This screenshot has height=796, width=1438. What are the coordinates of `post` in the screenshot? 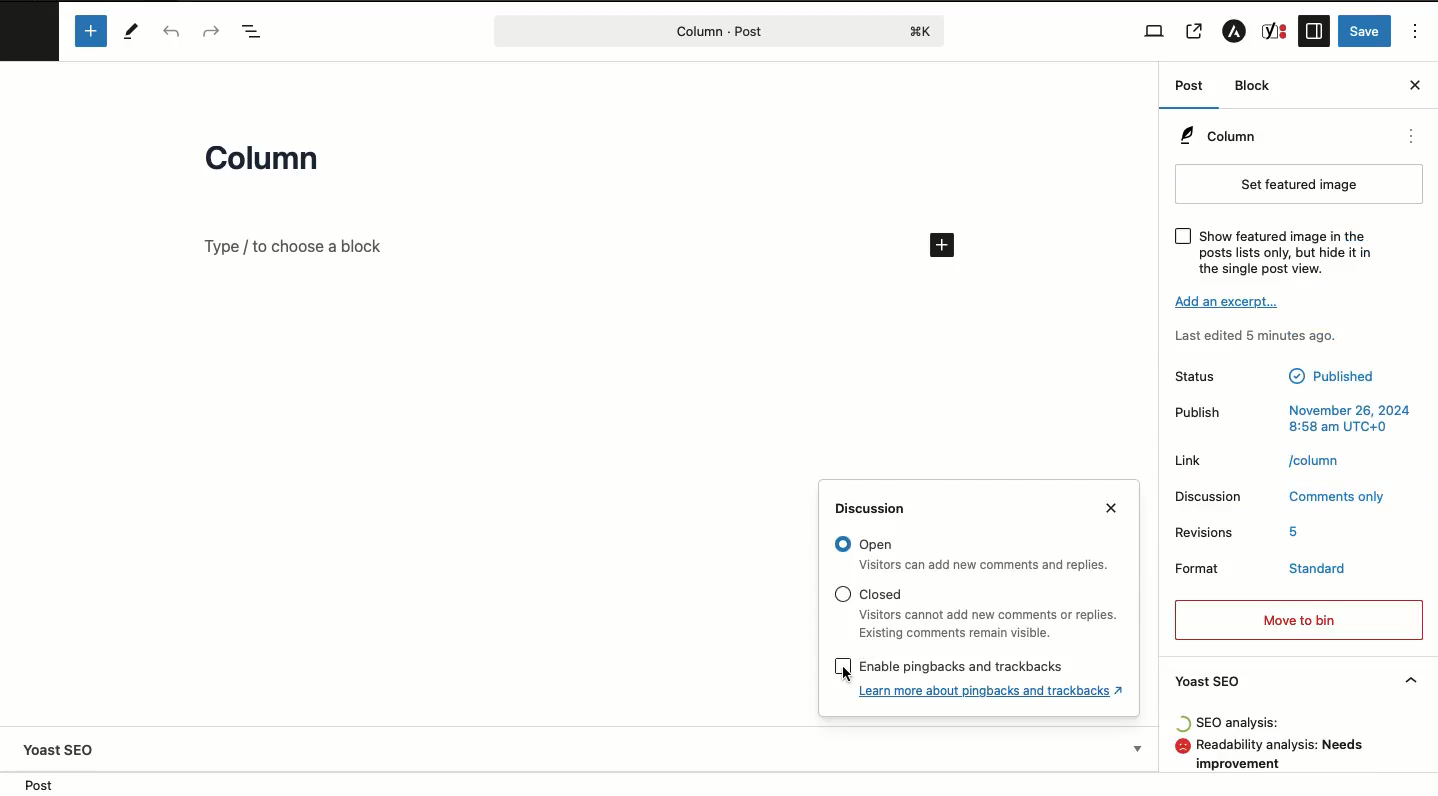 It's located at (39, 785).